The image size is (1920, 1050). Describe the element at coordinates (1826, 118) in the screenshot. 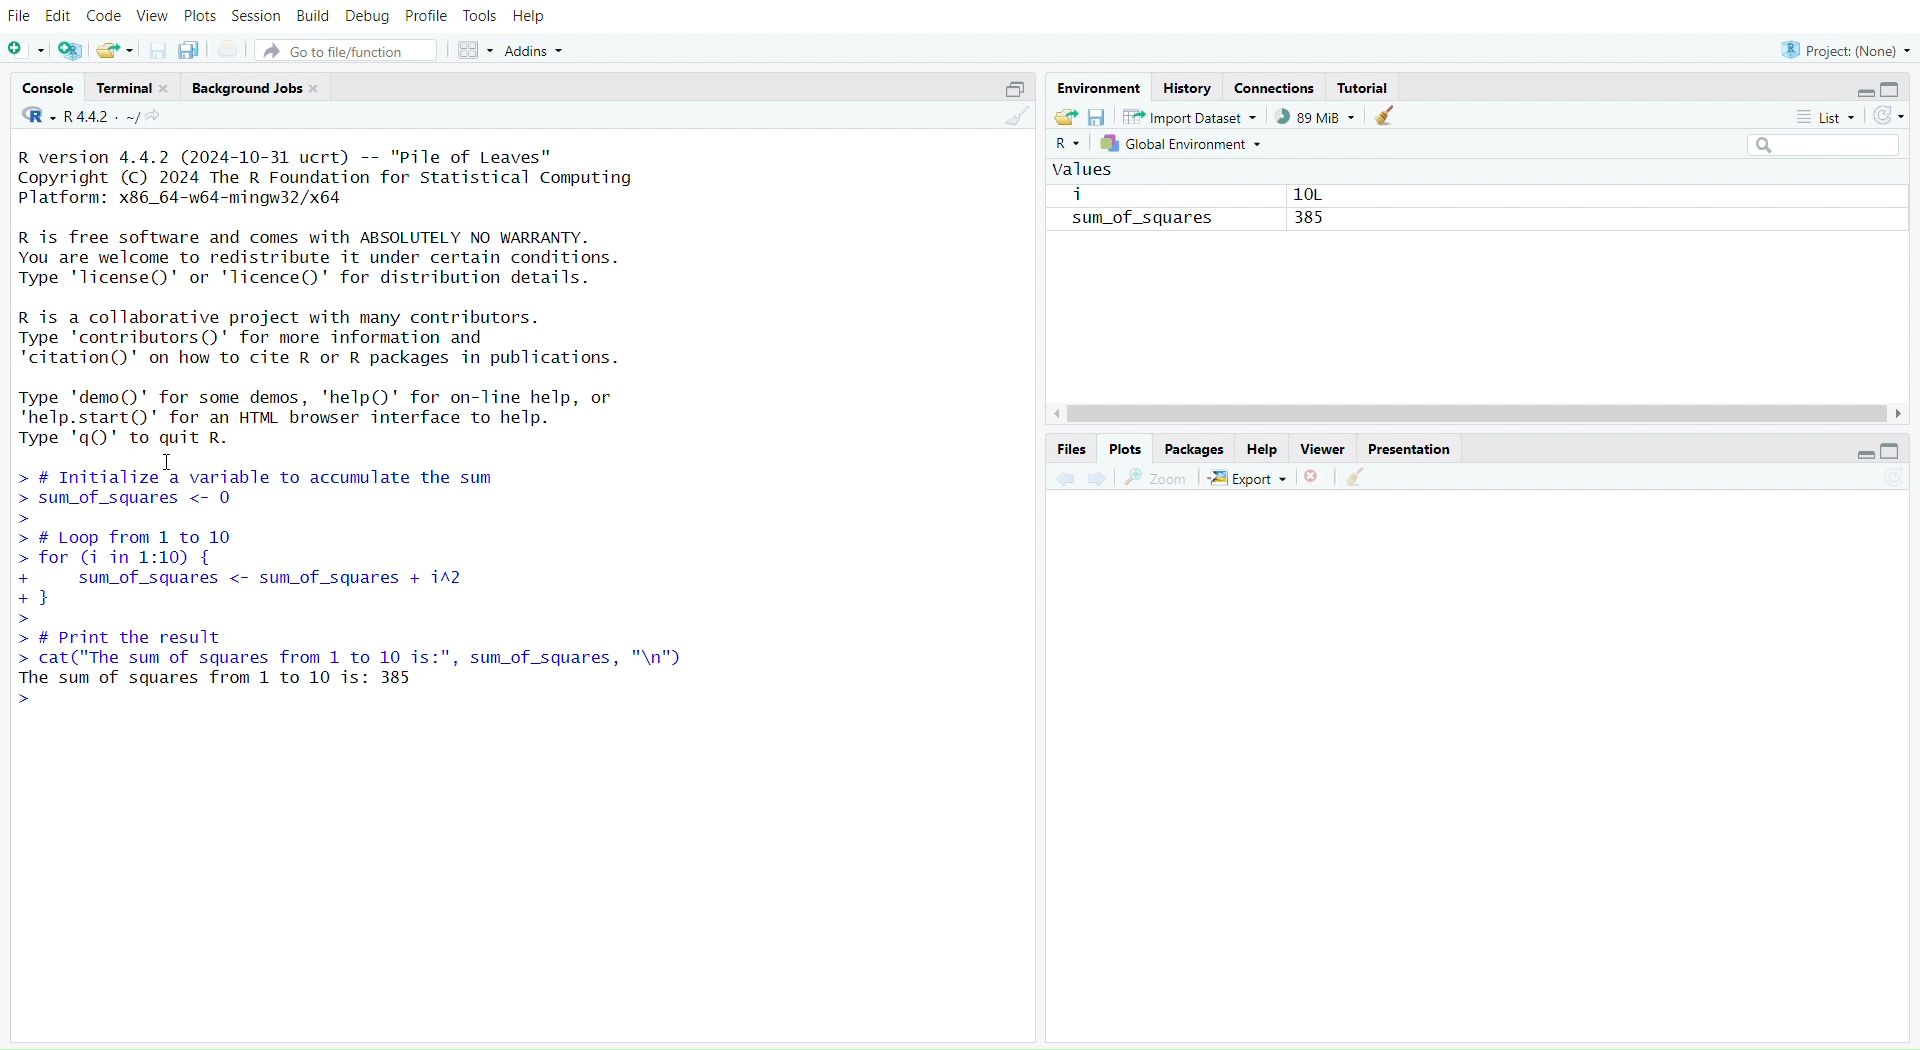

I see `list` at that location.